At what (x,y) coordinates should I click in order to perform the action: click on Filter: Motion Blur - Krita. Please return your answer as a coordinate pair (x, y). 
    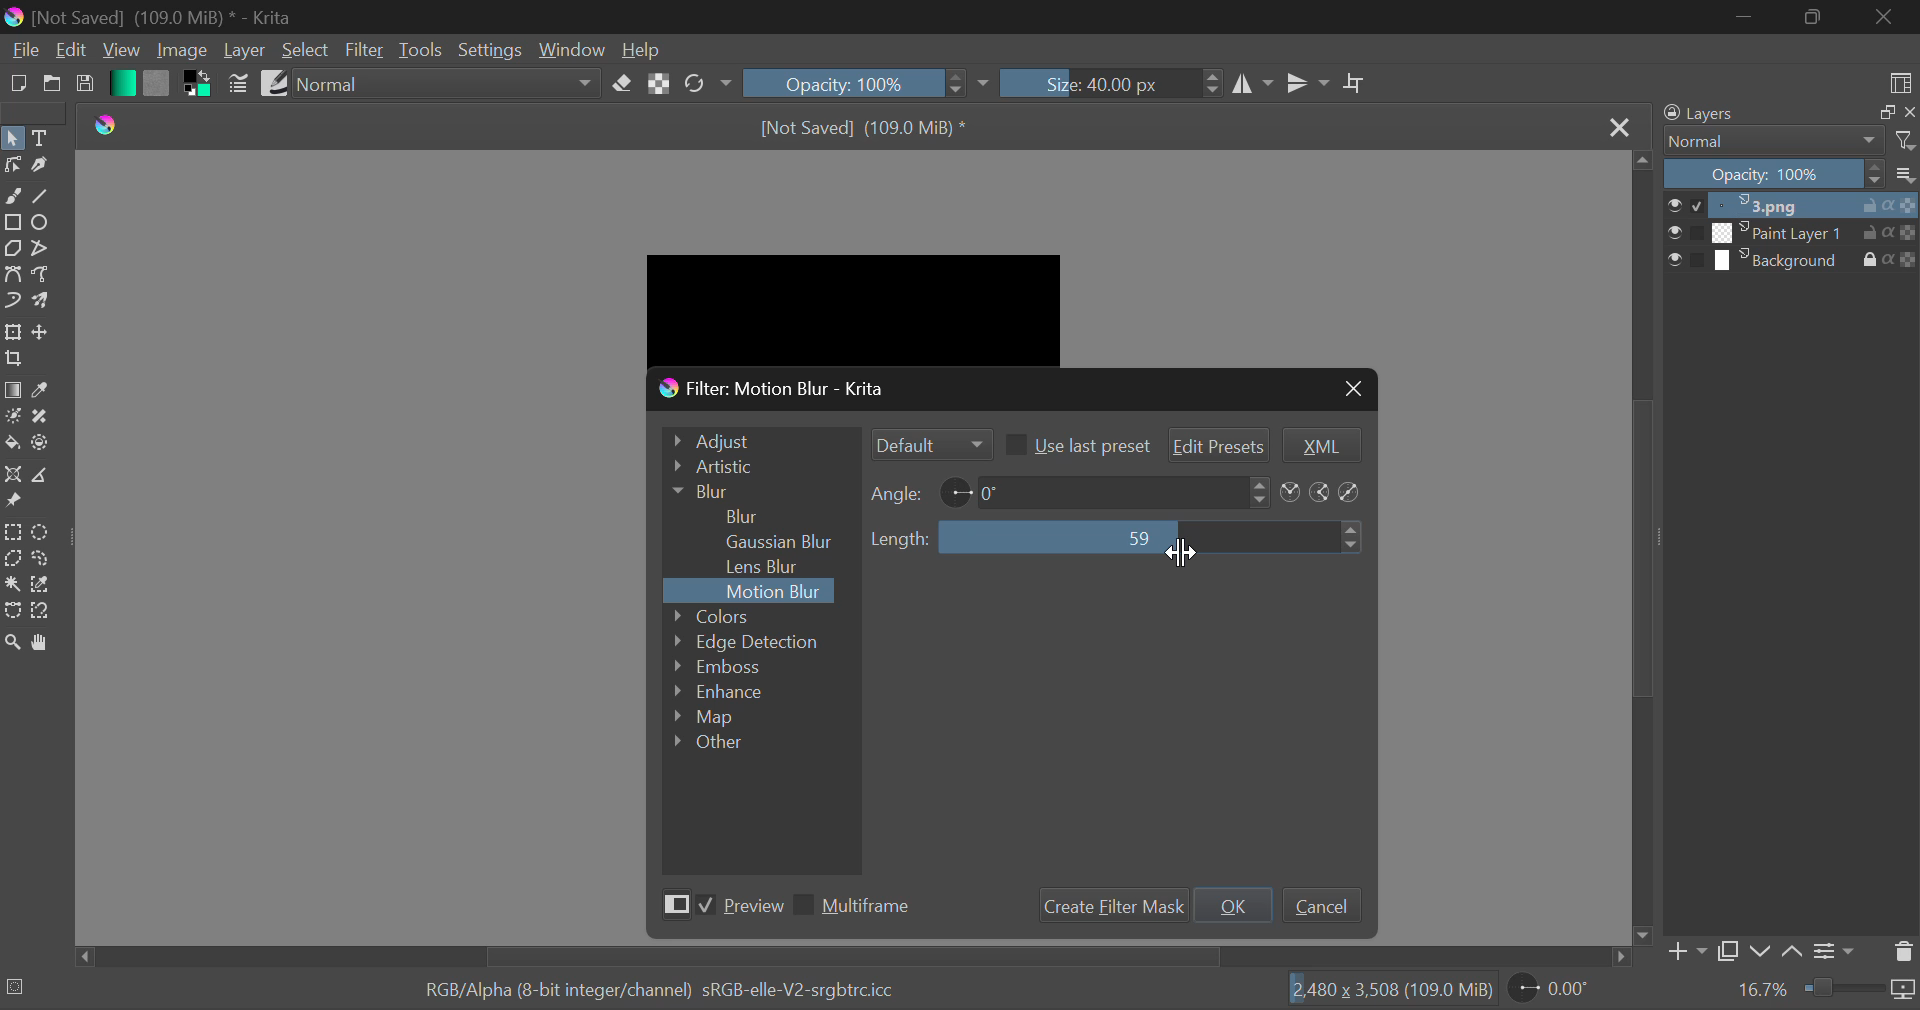
    Looking at the image, I should click on (785, 388).